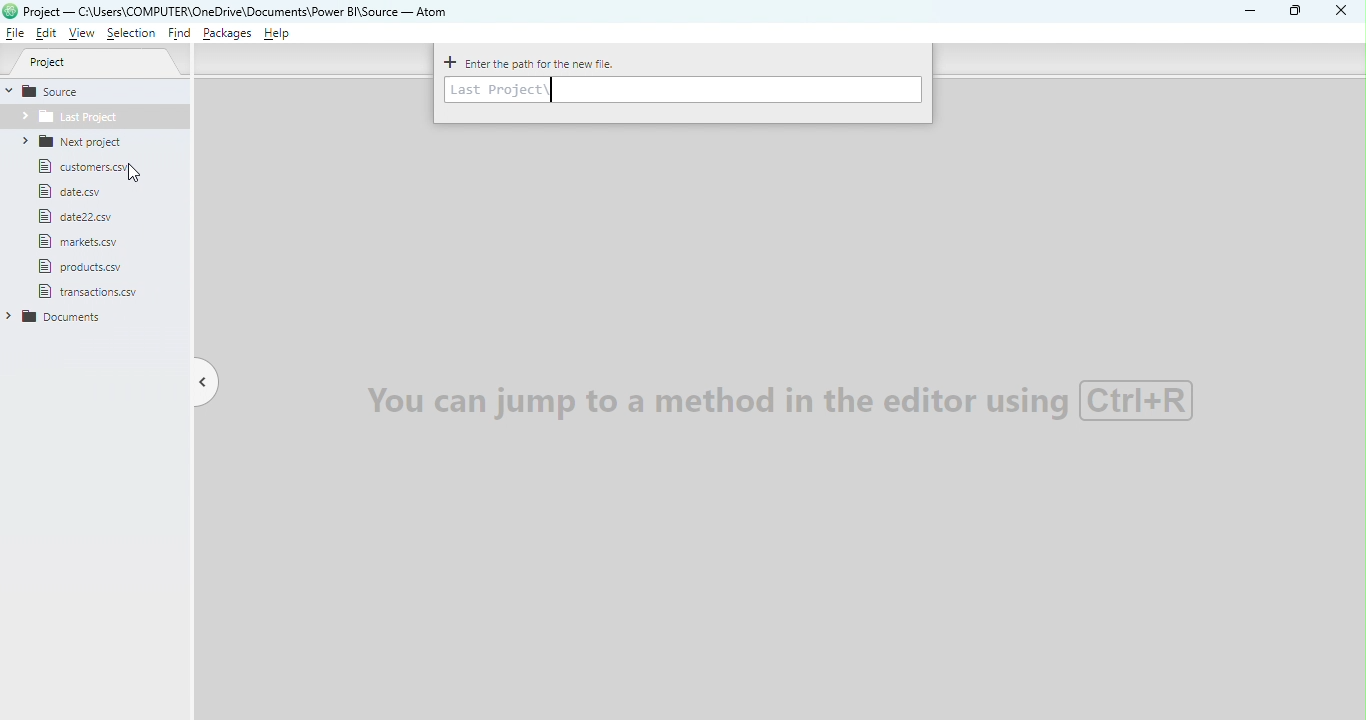 The width and height of the screenshot is (1366, 720). What do you see at coordinates (137, 176) in the screenshot?
I see `cursor` at bounding box center [137, 176].